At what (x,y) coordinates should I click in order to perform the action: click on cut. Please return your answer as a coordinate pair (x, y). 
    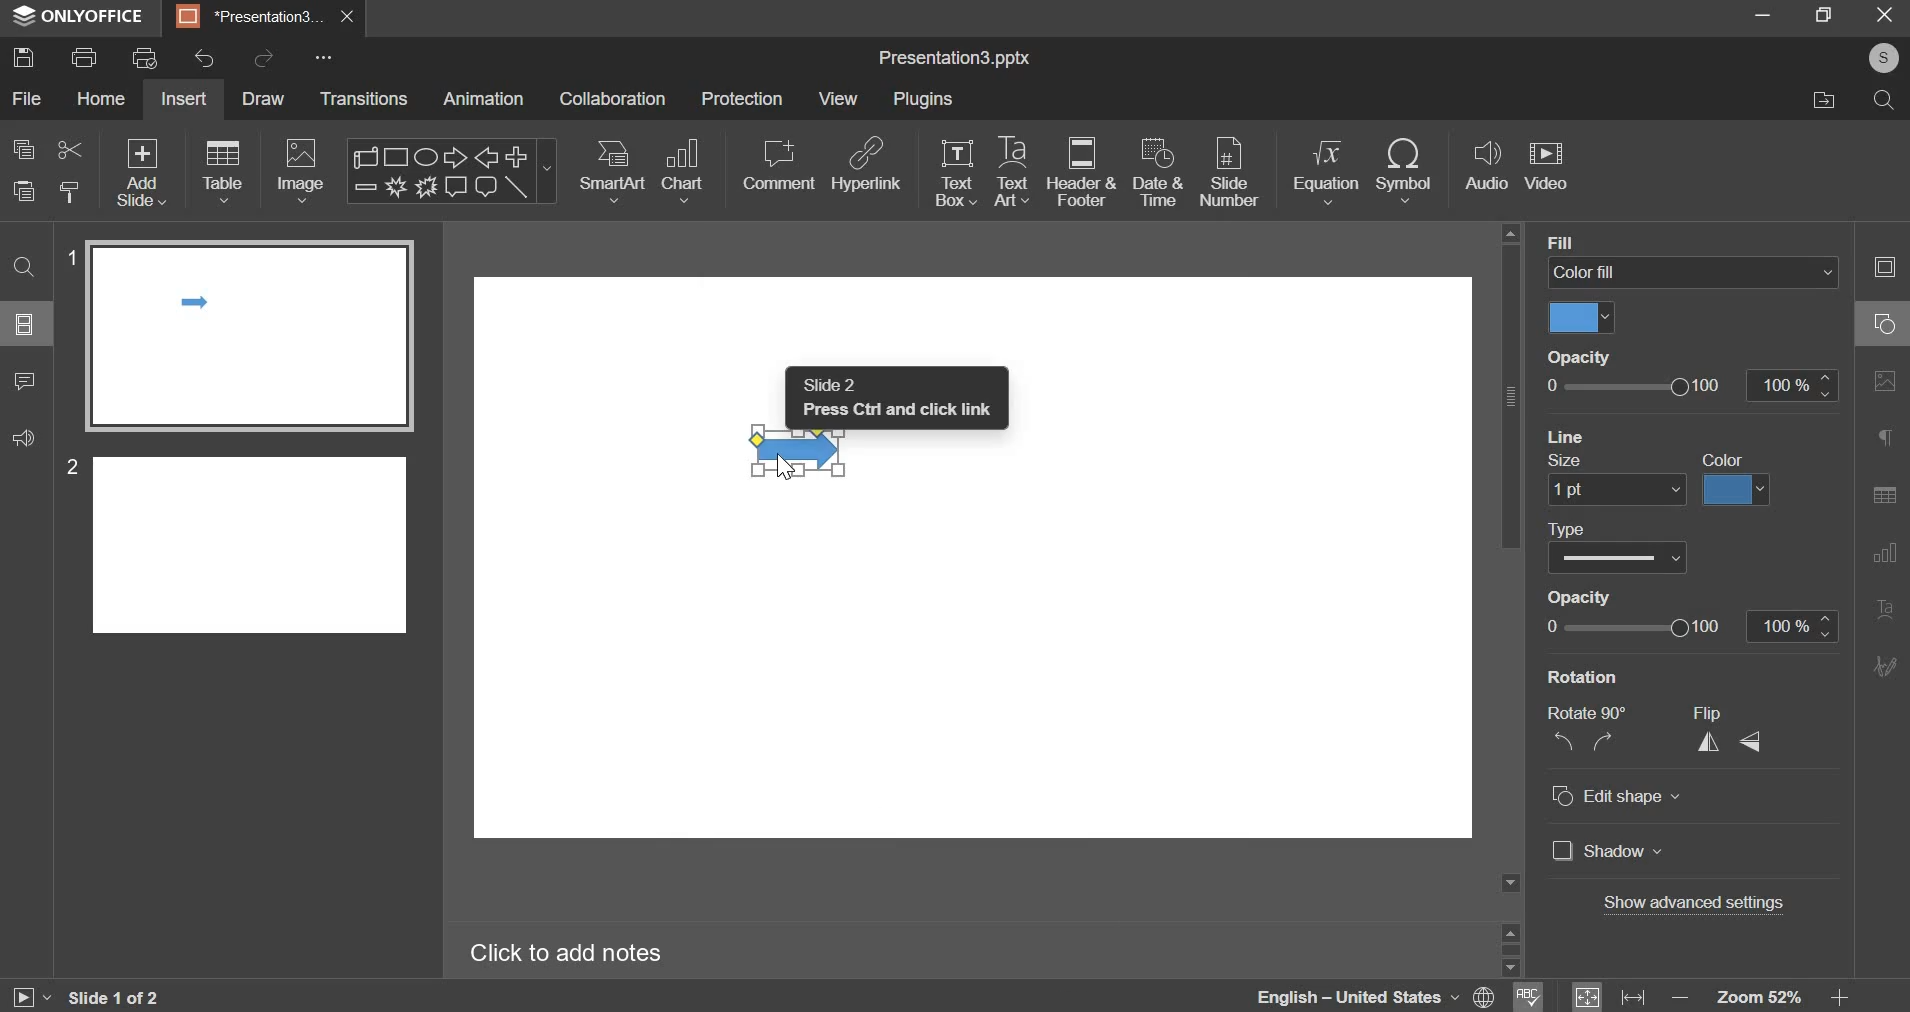
    Looking at the image, I should click on (71, 150).